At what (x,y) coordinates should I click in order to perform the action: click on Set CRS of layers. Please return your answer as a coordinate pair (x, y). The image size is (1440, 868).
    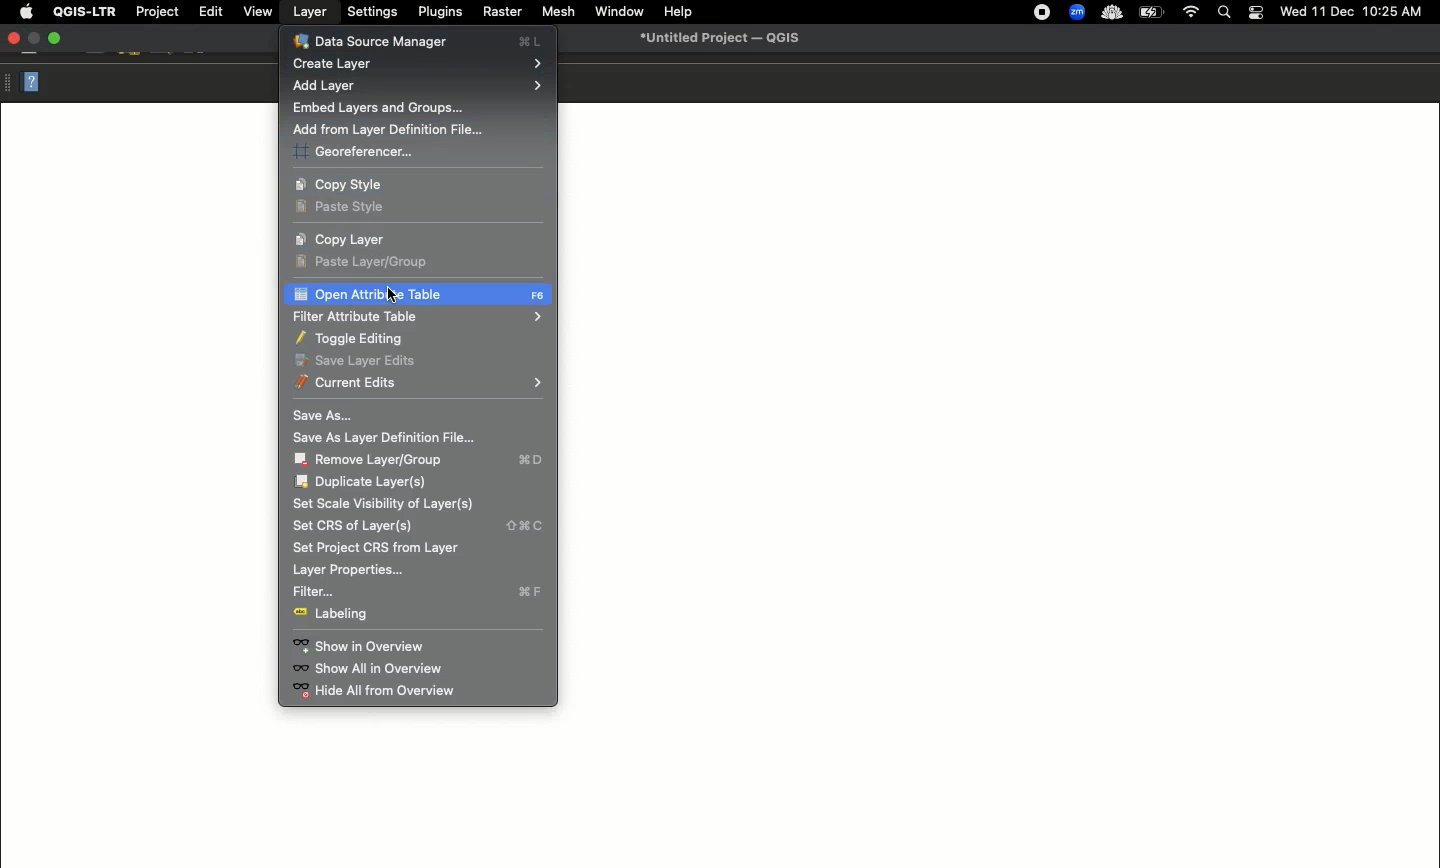
    Looking at the image, I should click on (417, 526).